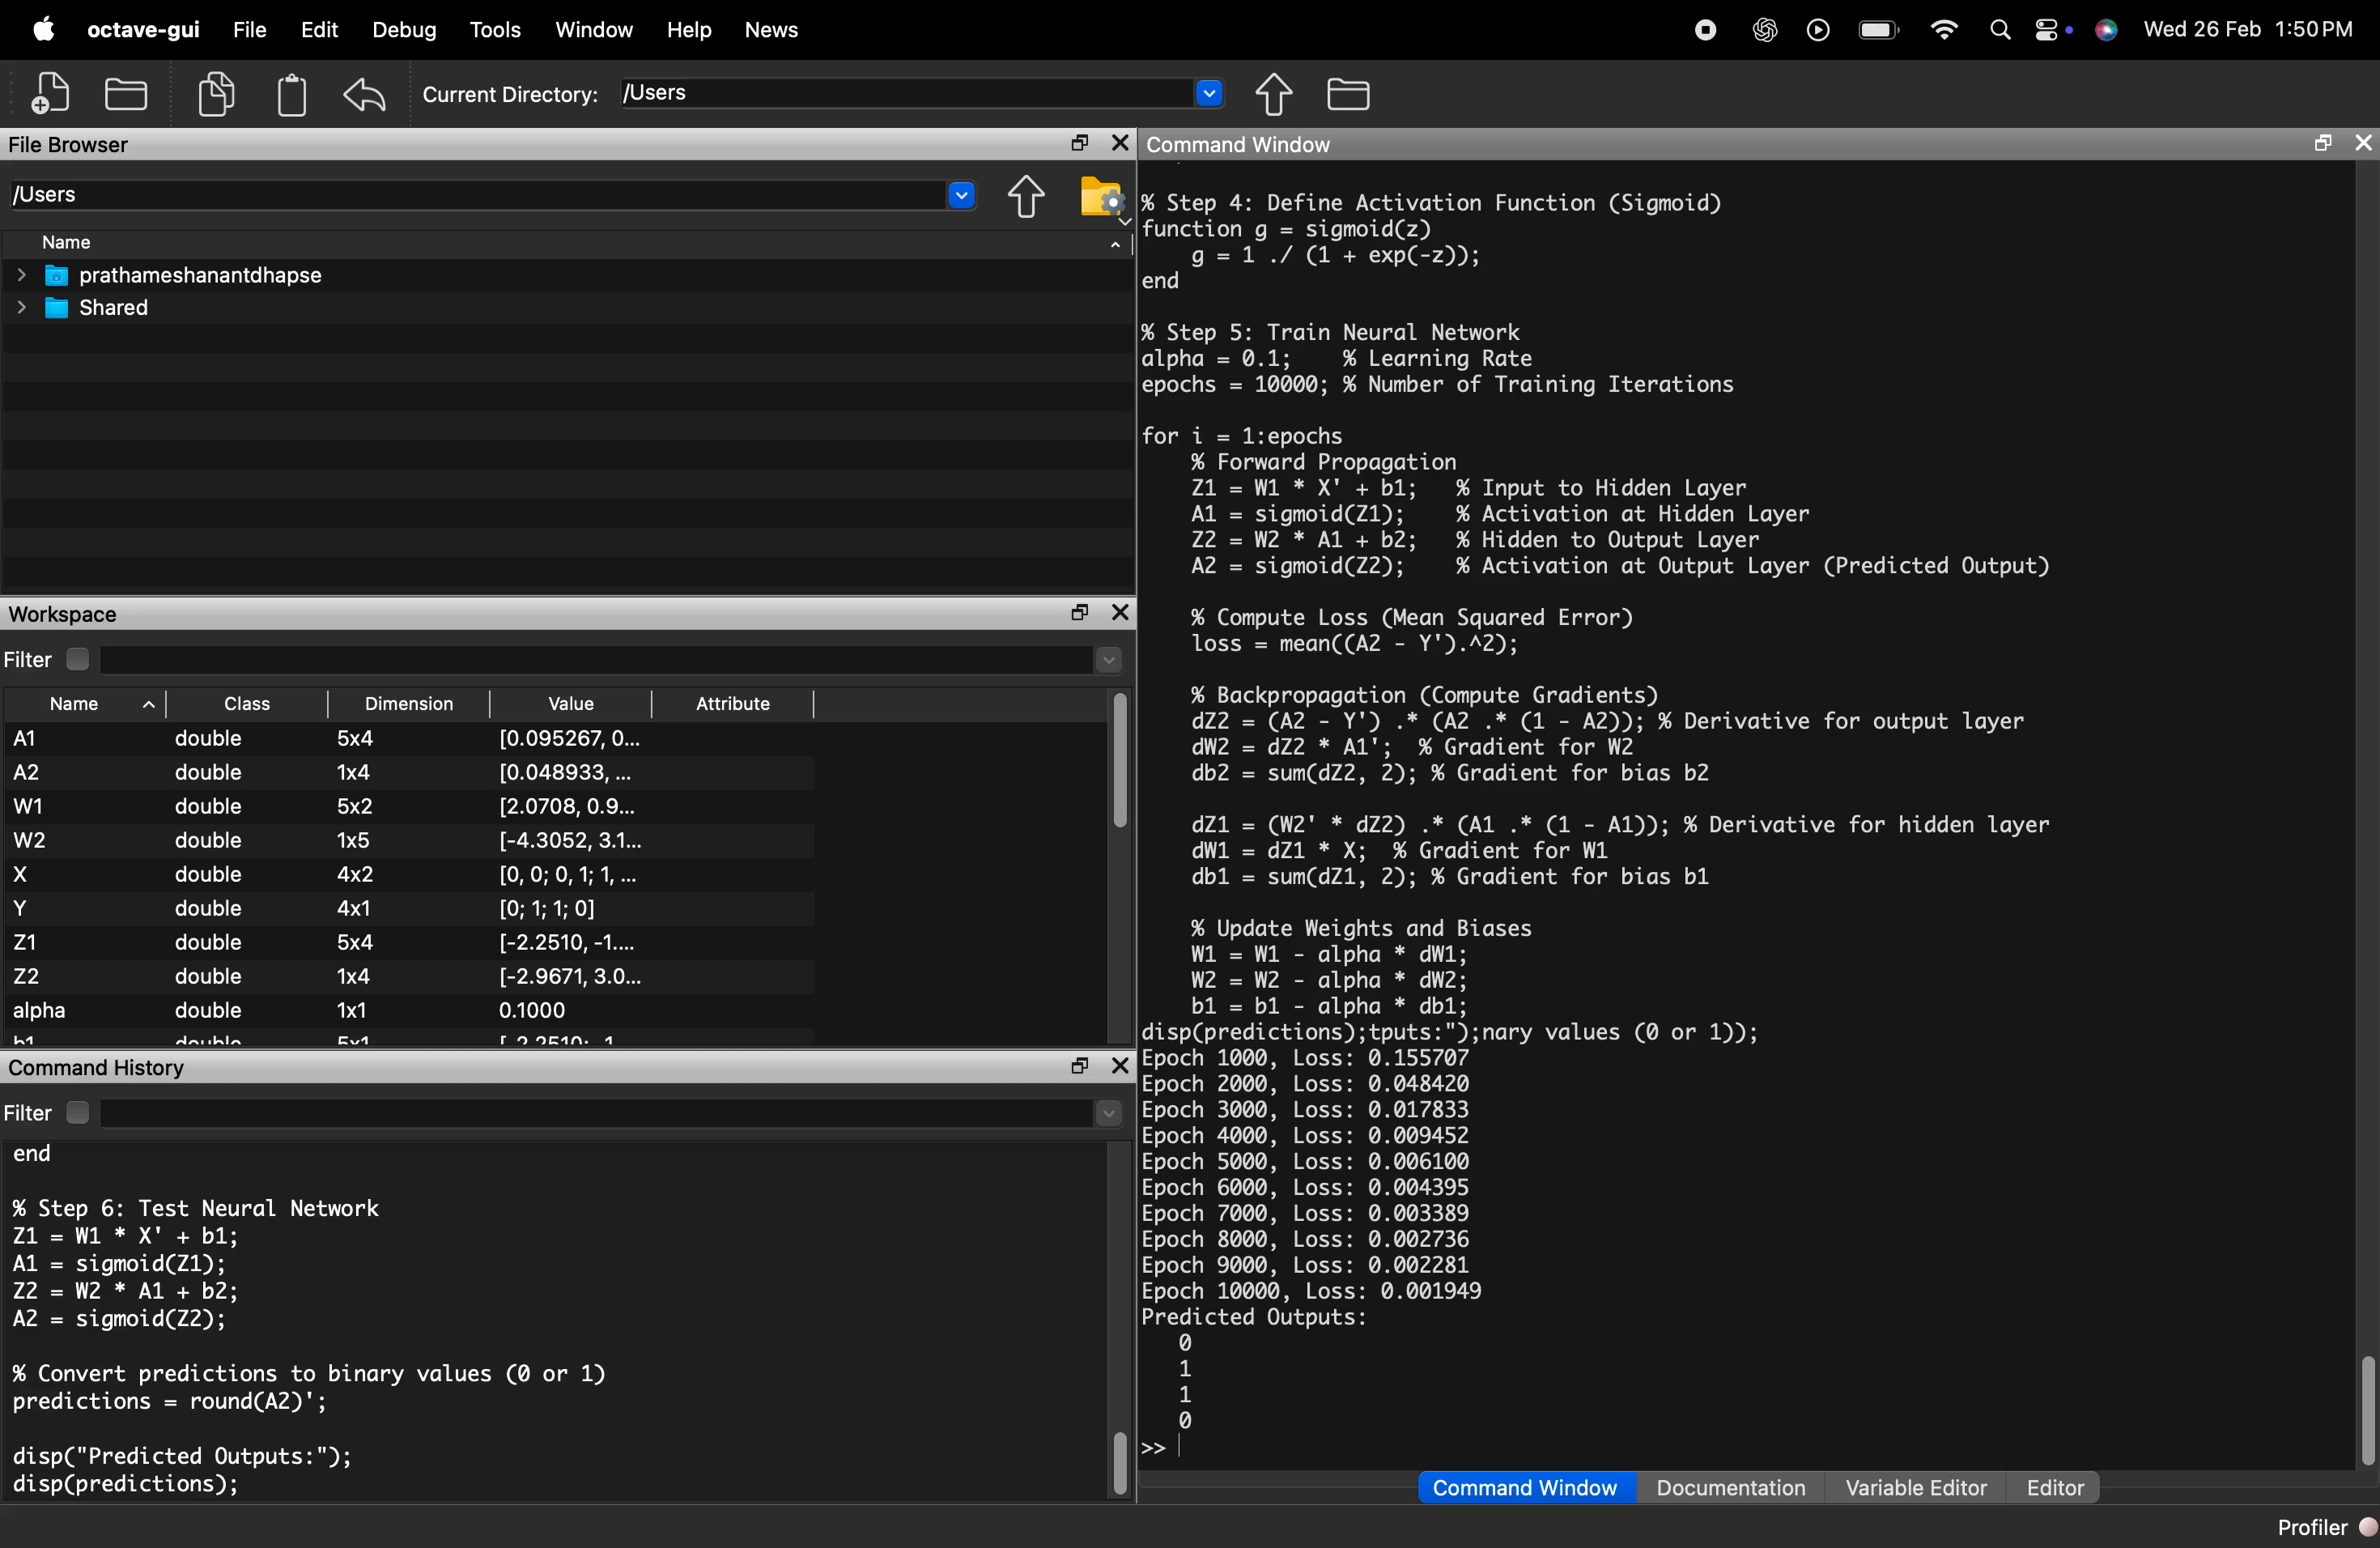 This screenshot has width=2380, height=1548. I want to click on close, so click(1121, 613).